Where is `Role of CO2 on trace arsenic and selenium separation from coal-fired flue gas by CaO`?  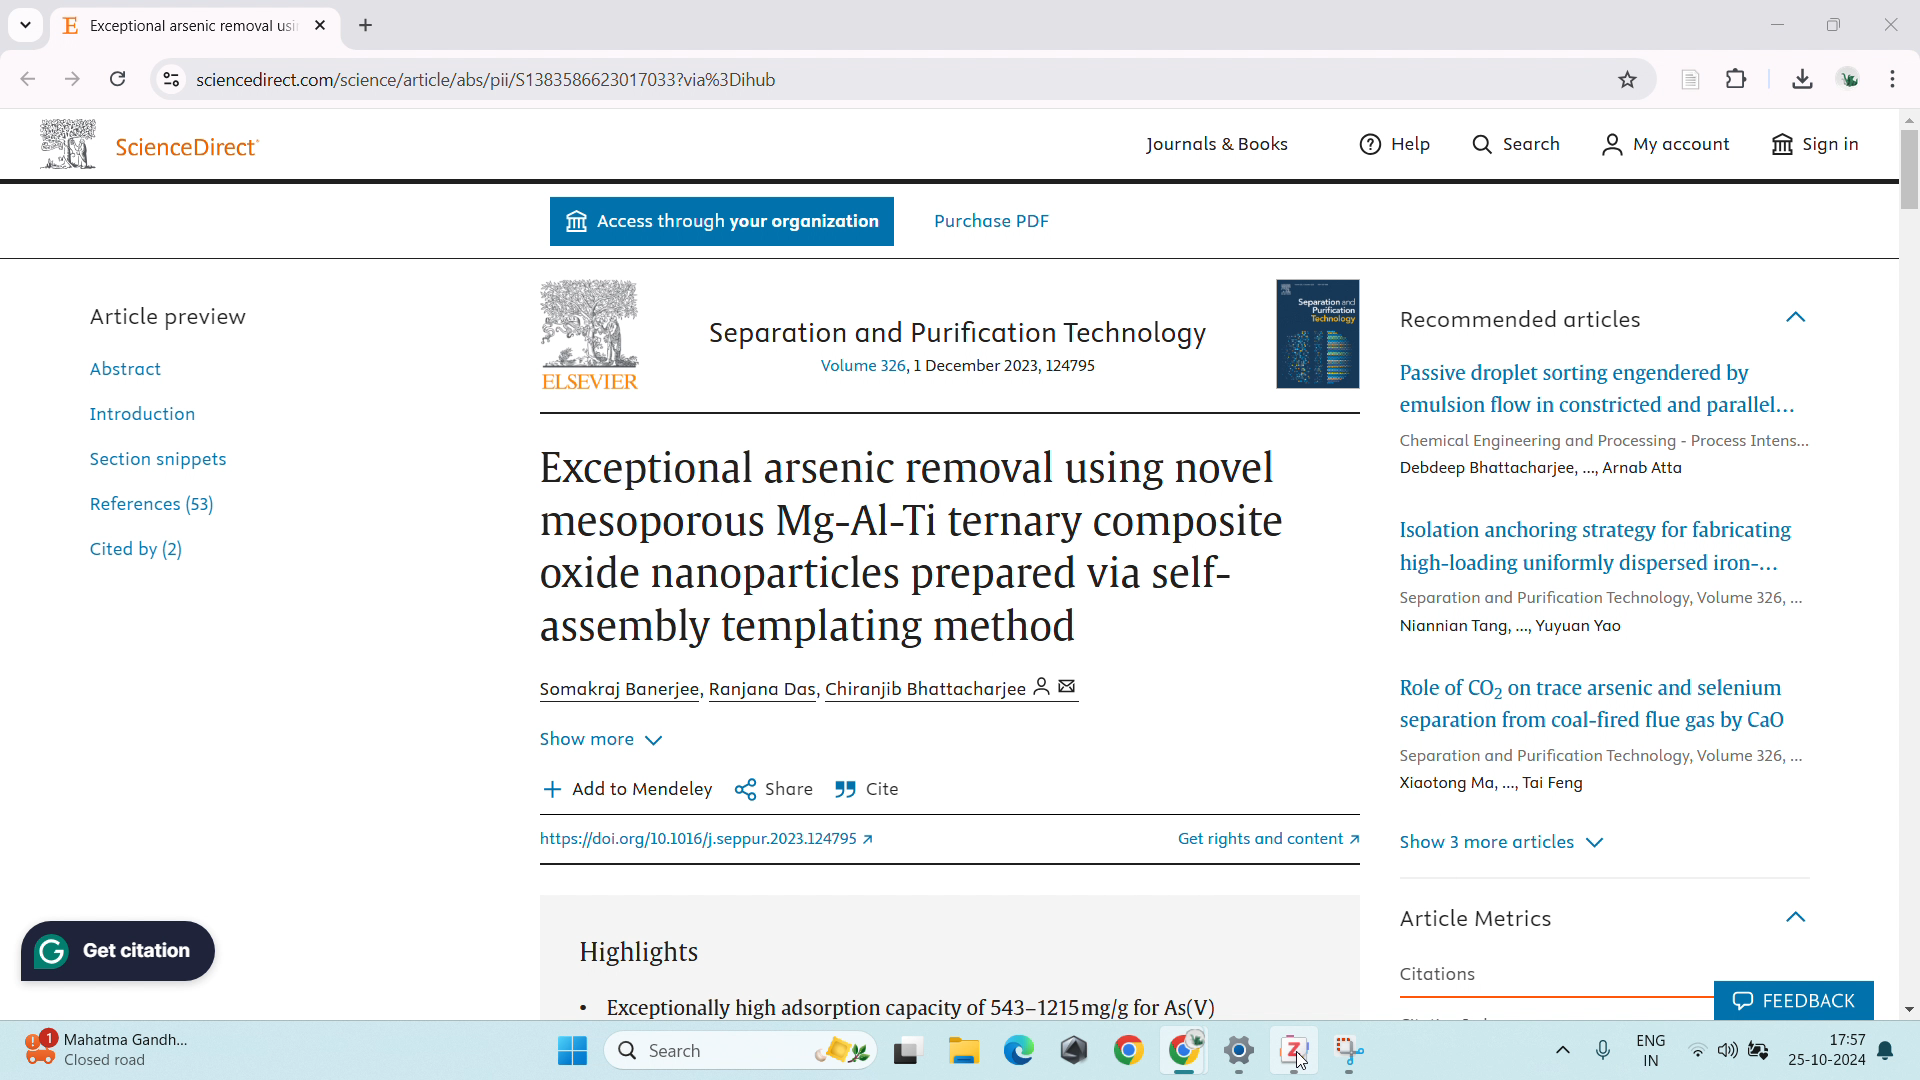
Role of CO2 on trace arsenic and selenium separation from coal-fired flue gas by CaO is located at coordinates (1595, 700).